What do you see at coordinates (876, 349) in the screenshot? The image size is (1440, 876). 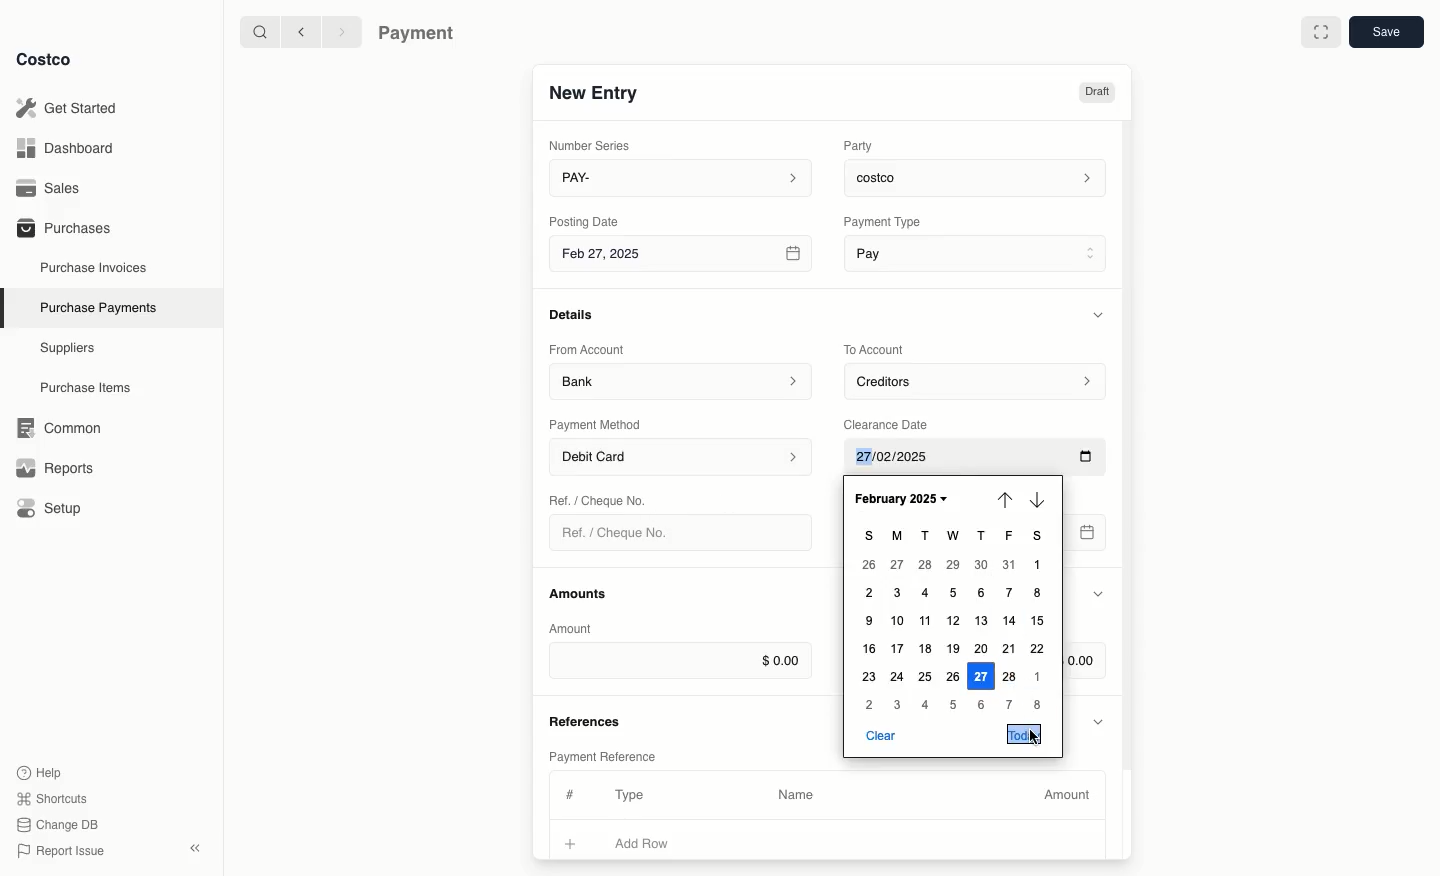 I see `To Account` at bounding box center [876, 349].